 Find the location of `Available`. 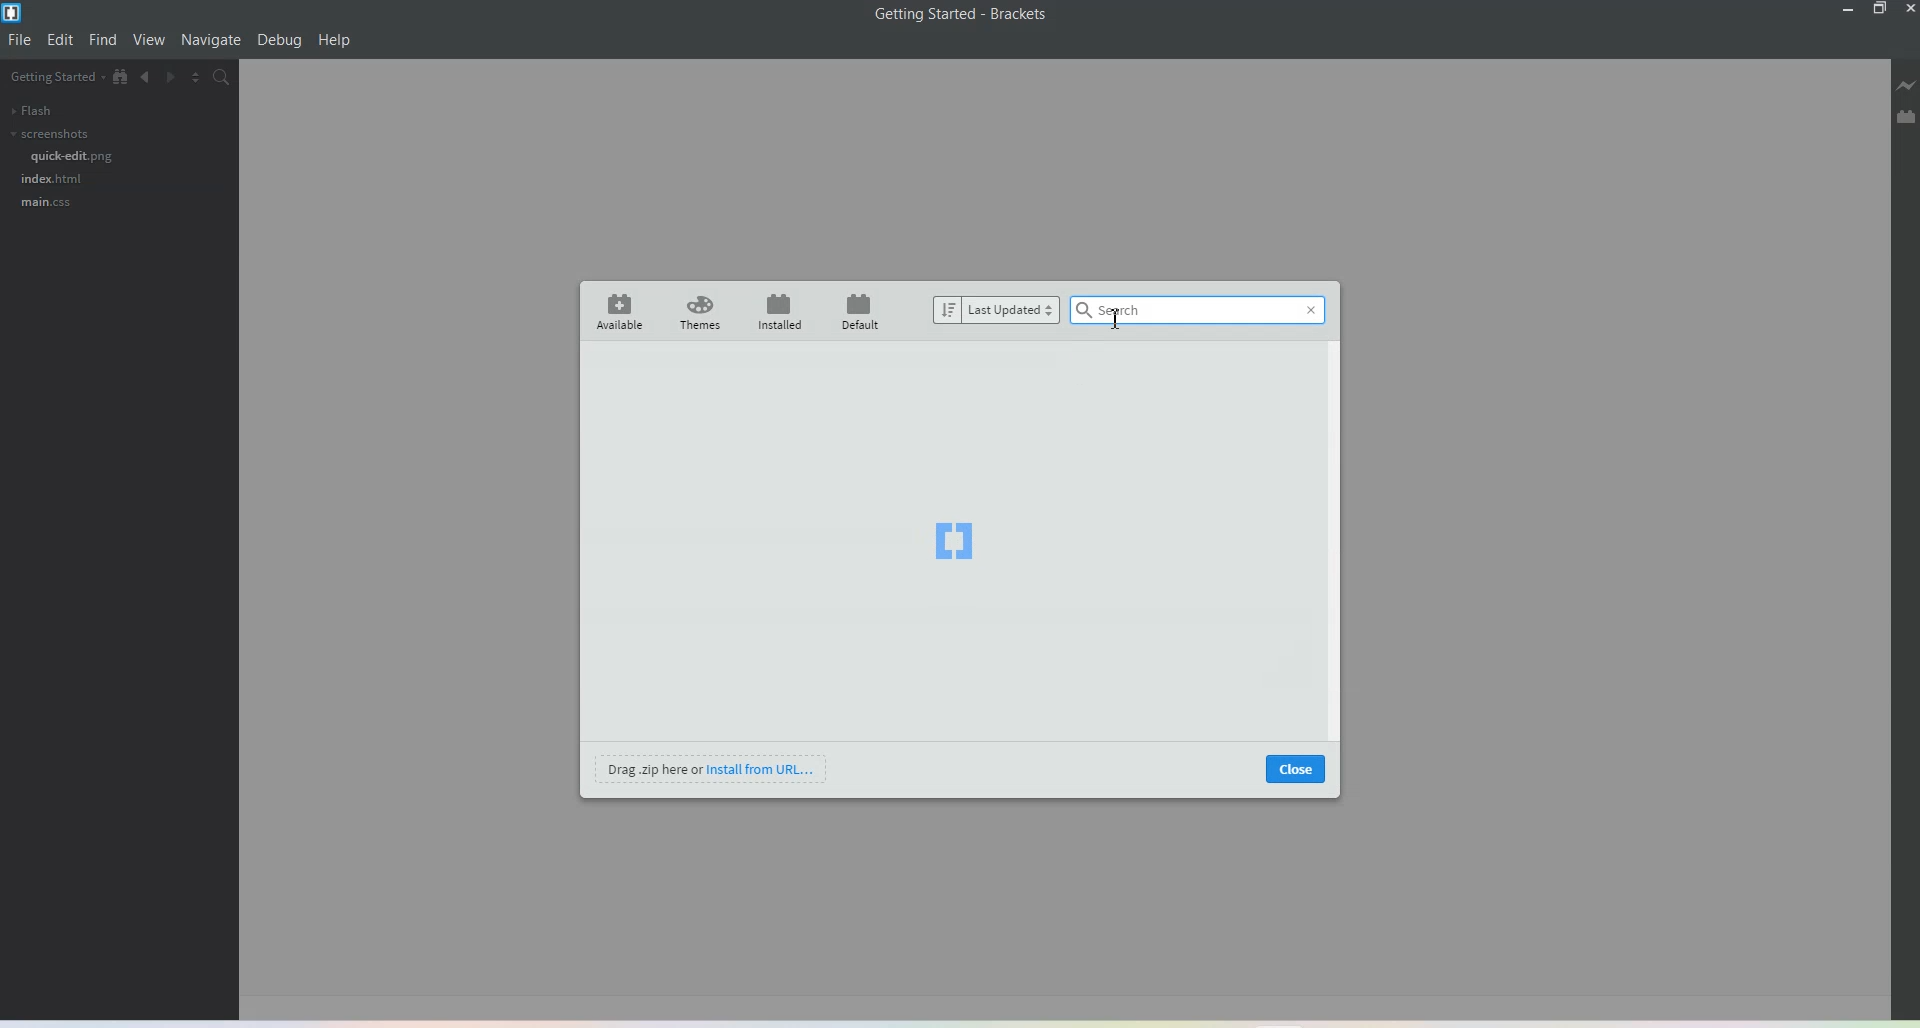

Available is located at coordinates (616, 311).